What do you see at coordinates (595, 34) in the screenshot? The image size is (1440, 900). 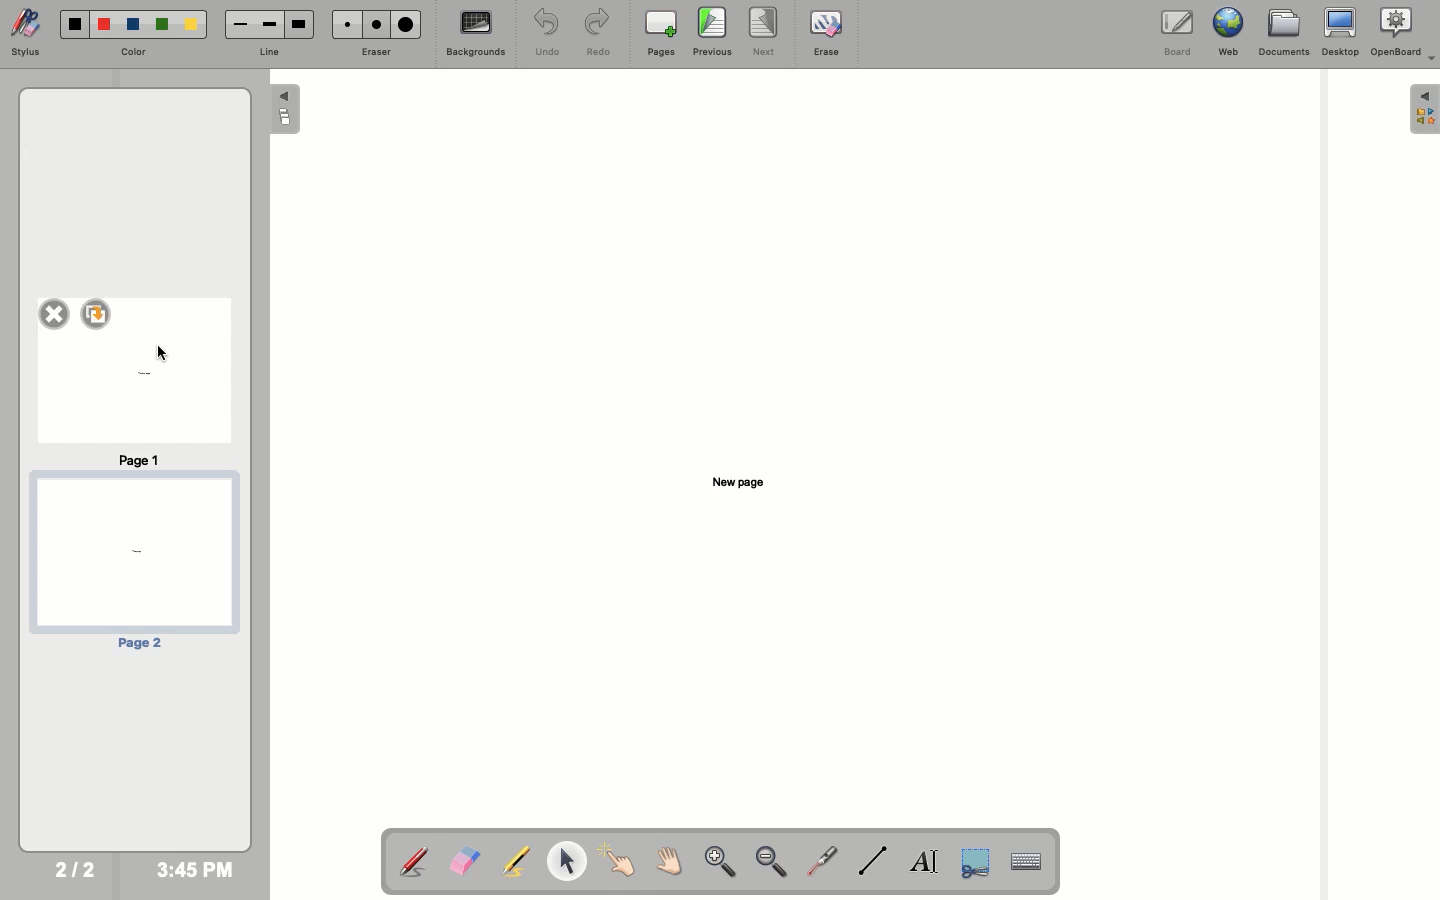 I see `Redo` at bounding box center [595, 34].